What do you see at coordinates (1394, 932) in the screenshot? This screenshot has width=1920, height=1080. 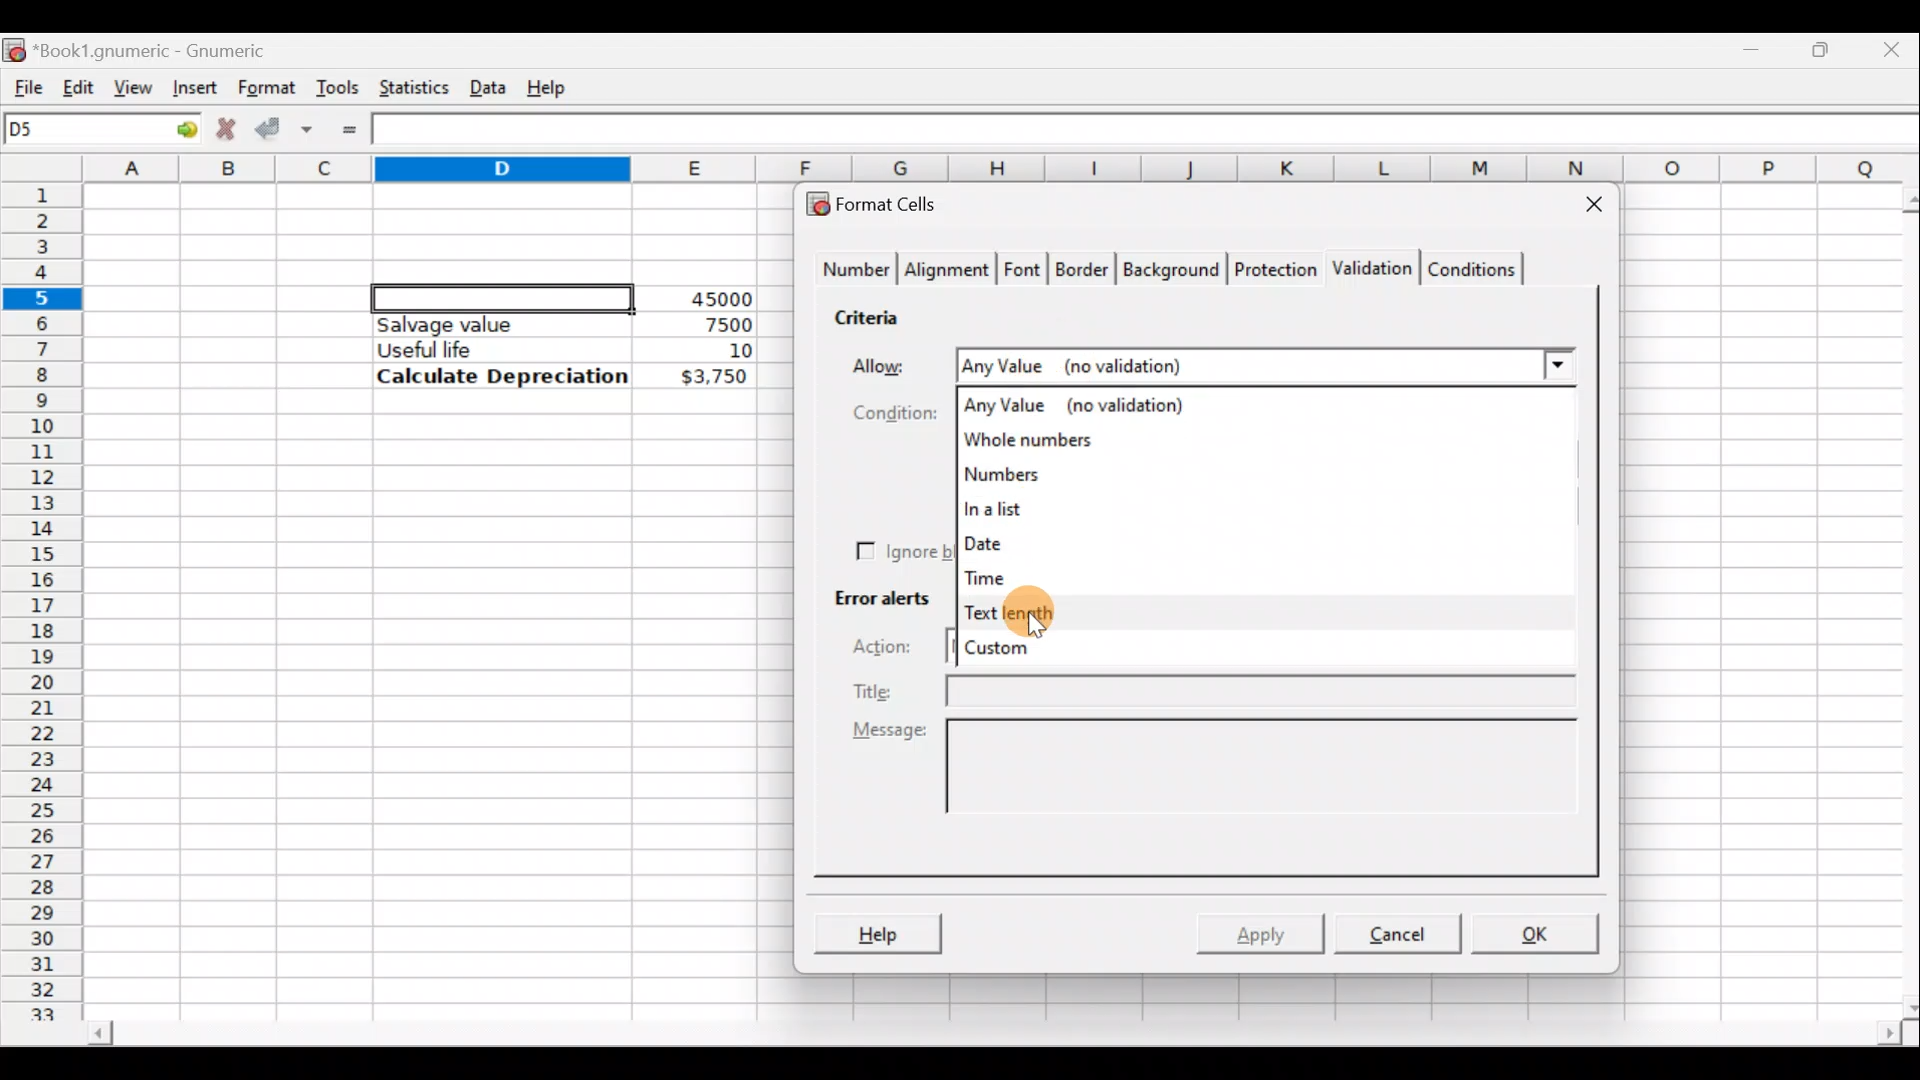 I see `Cancel` at bounding box center [1394, 932].